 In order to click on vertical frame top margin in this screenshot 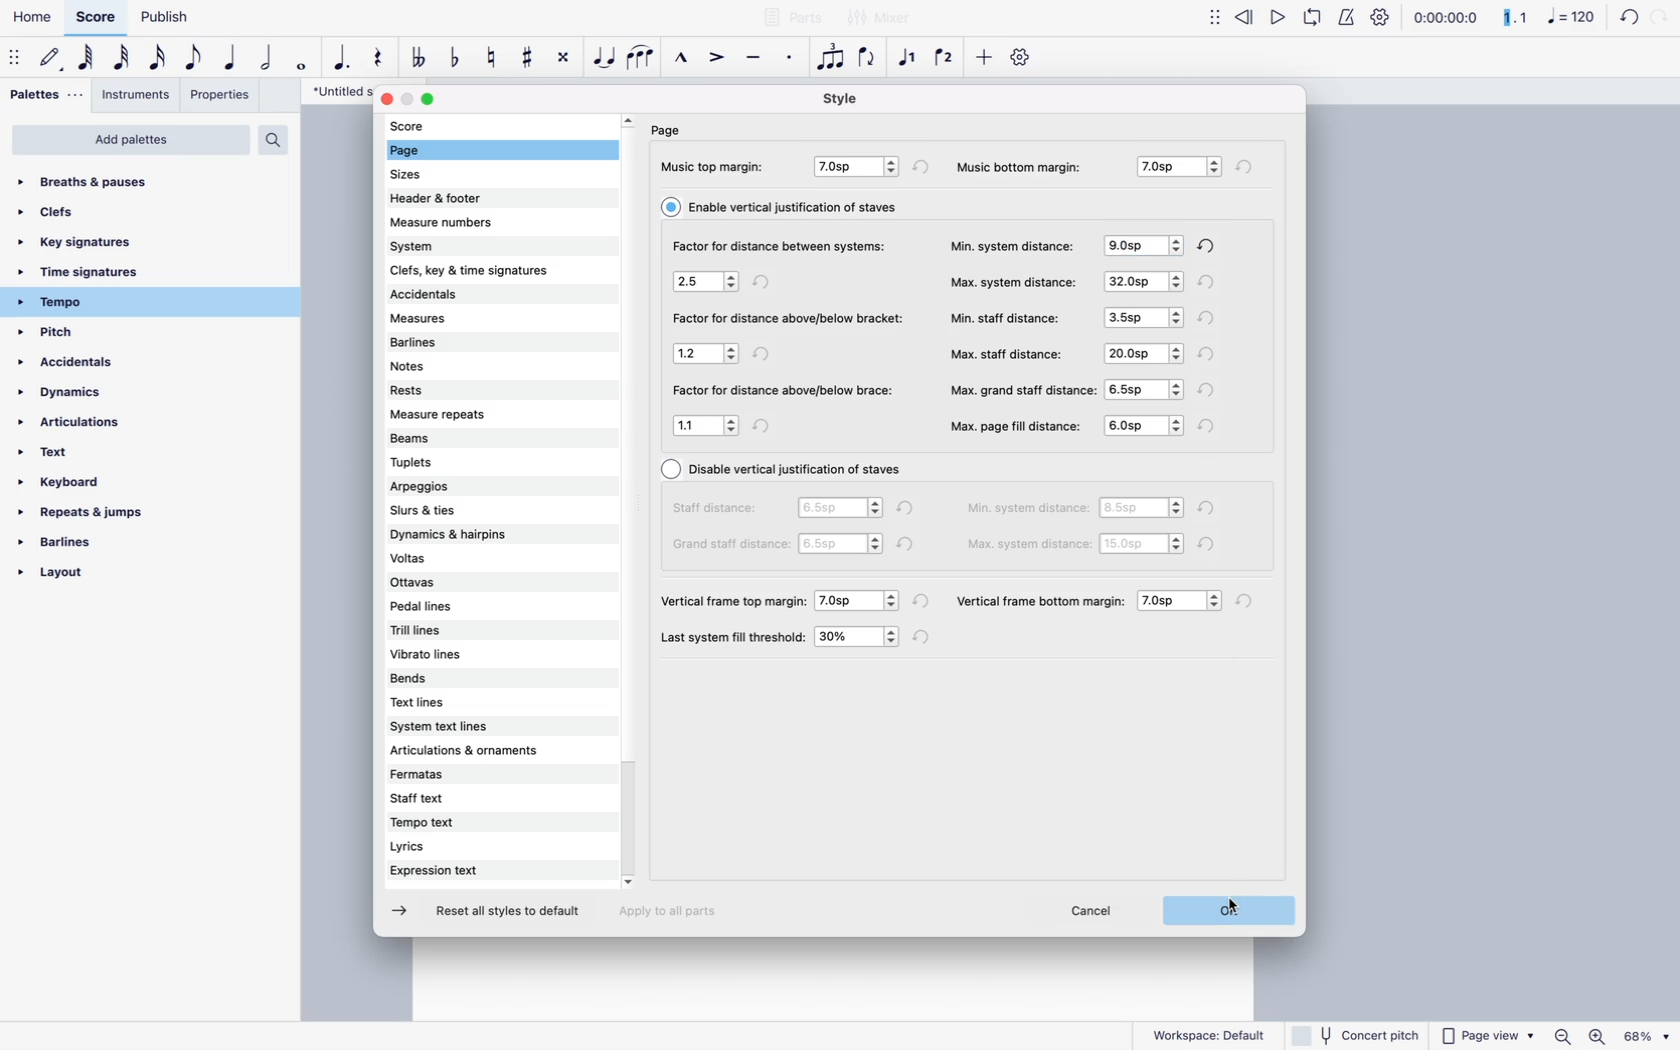, I will do `click(735, 599)`.